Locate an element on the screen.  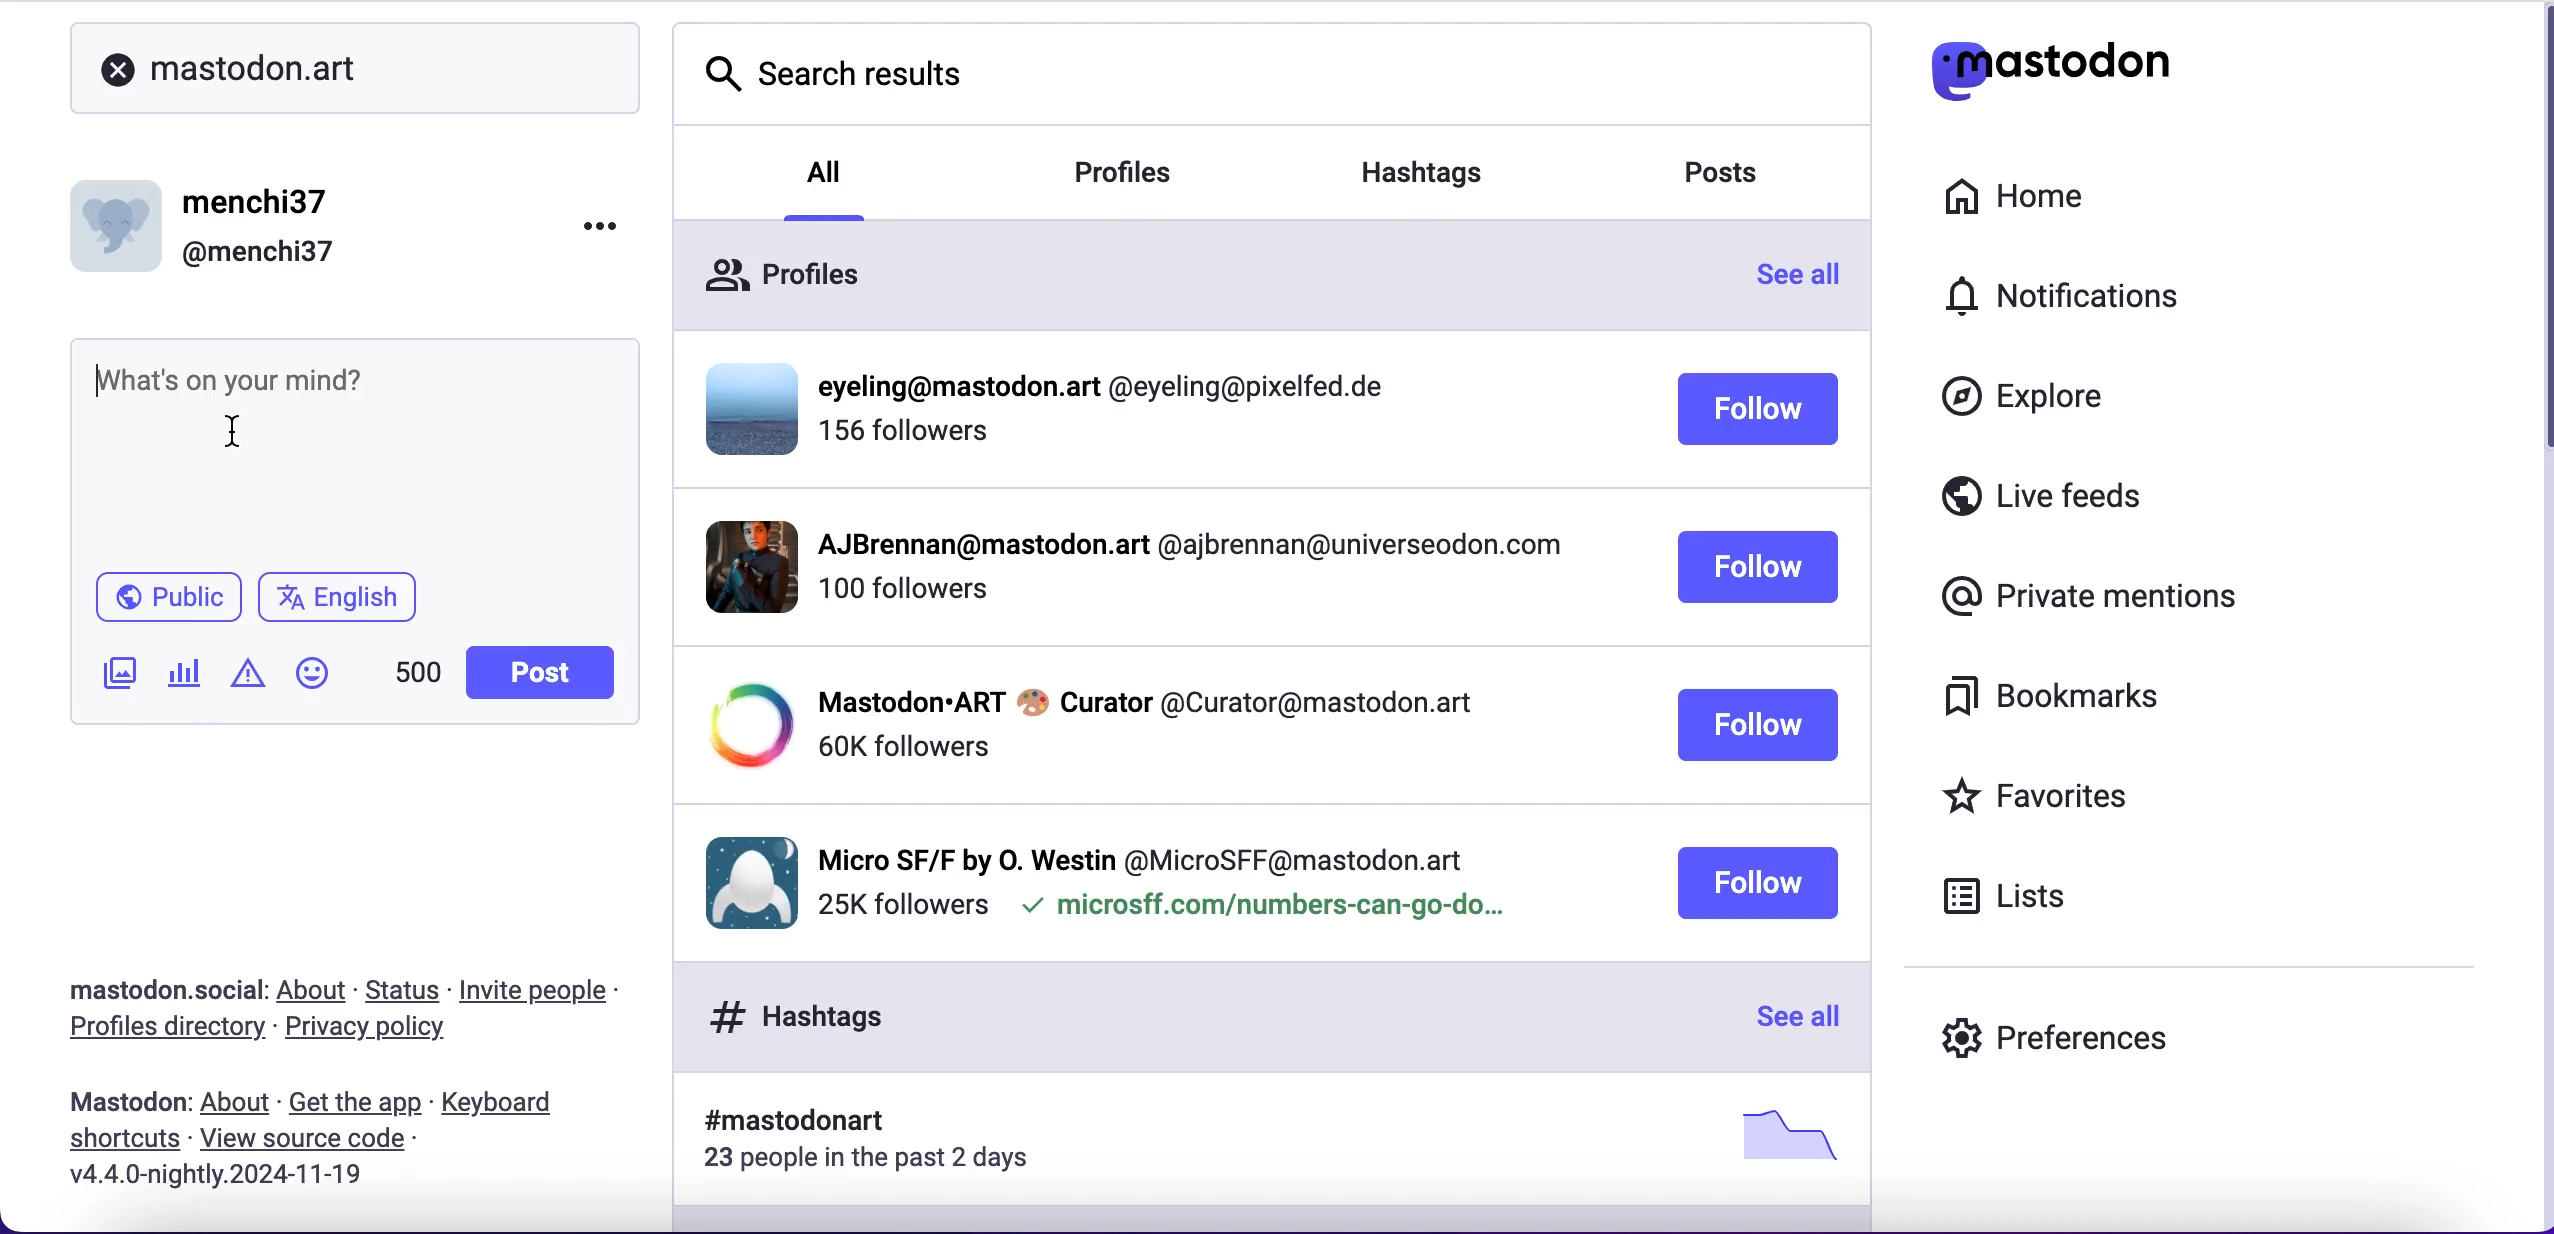
23 people in the past 2 days is located at coordinates (880, 1162).